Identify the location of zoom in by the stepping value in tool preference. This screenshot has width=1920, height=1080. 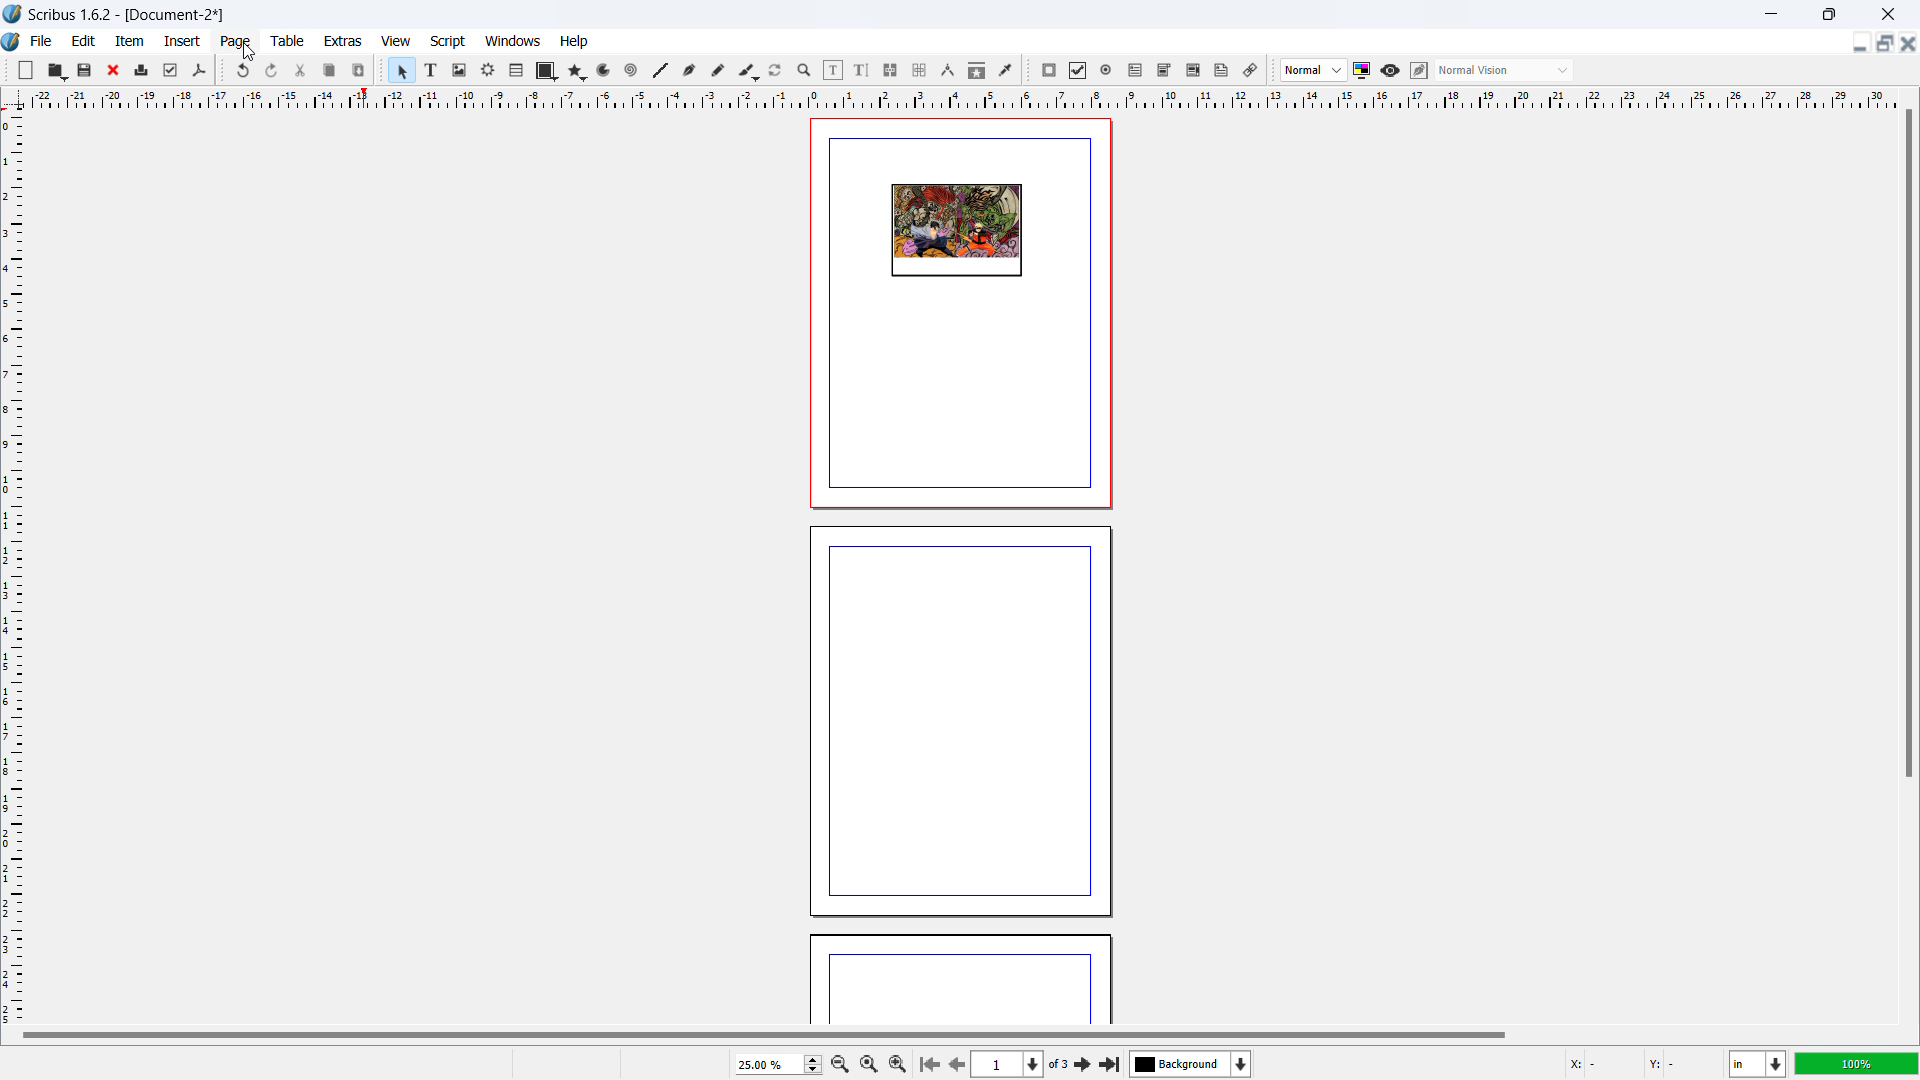
(898, 1062).